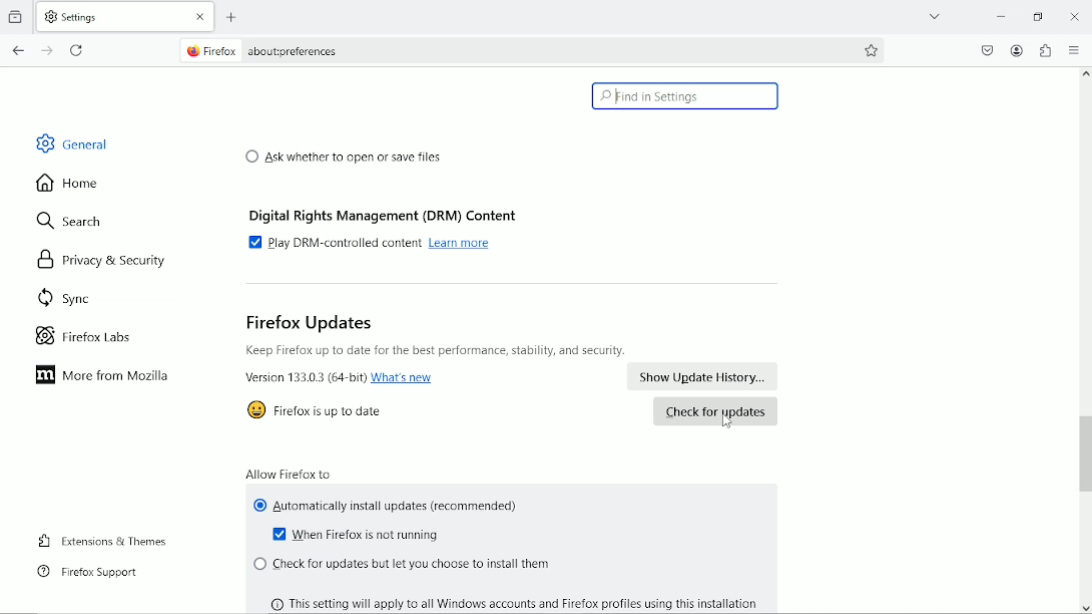  I want to click on icon, so click(256, 409).